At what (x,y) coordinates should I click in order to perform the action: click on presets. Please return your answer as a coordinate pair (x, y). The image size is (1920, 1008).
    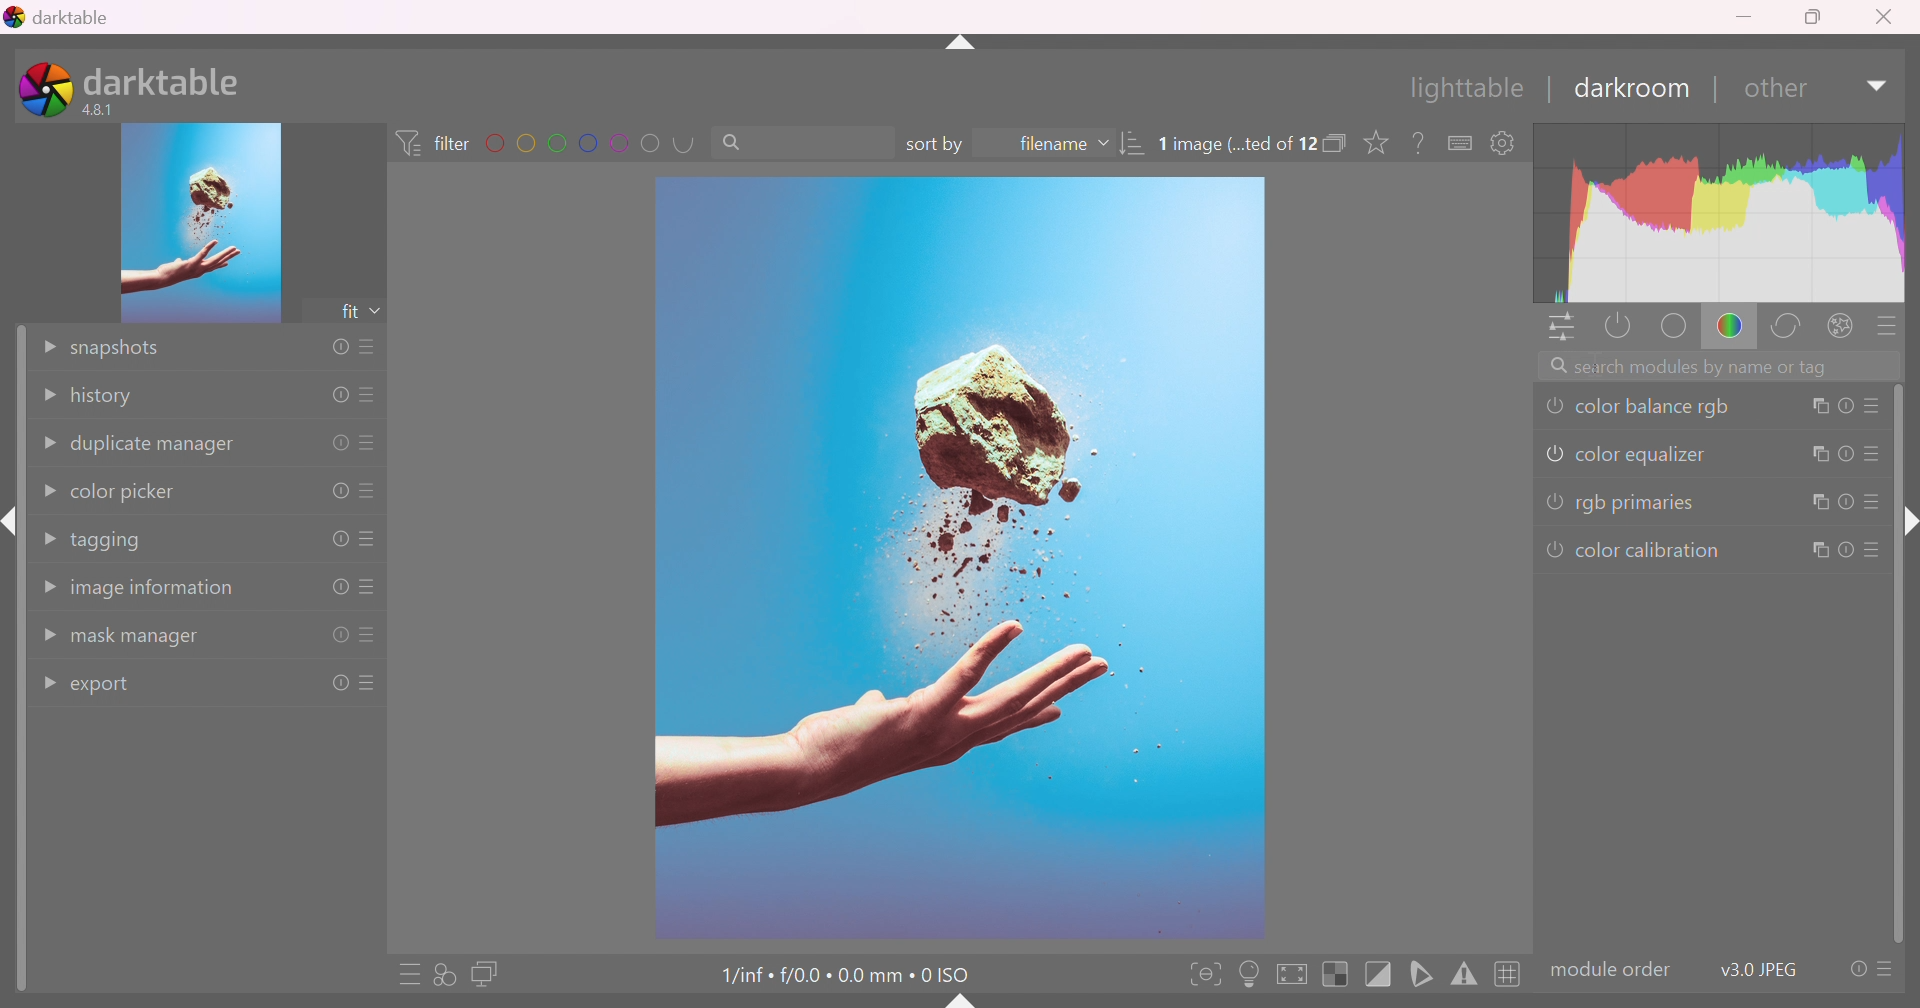
    Looking at the image, I should click on (1876, 405).